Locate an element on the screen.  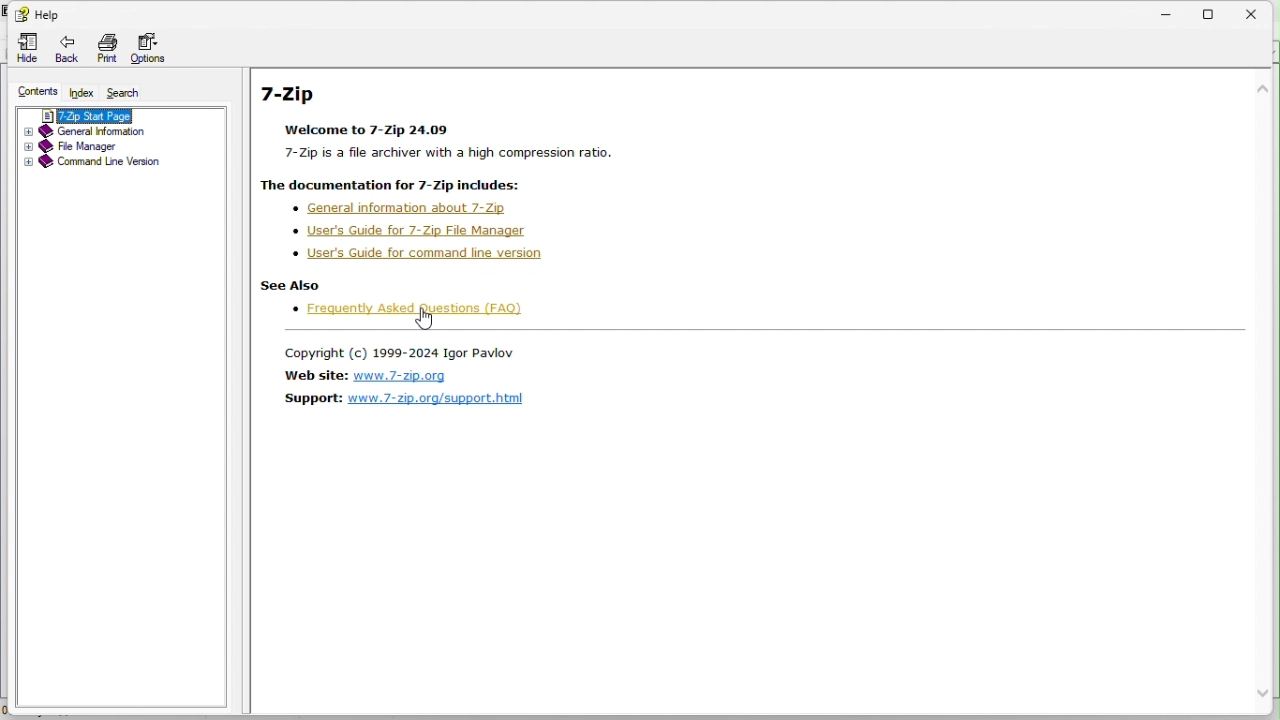
Search is located at coordinates (128, 93).